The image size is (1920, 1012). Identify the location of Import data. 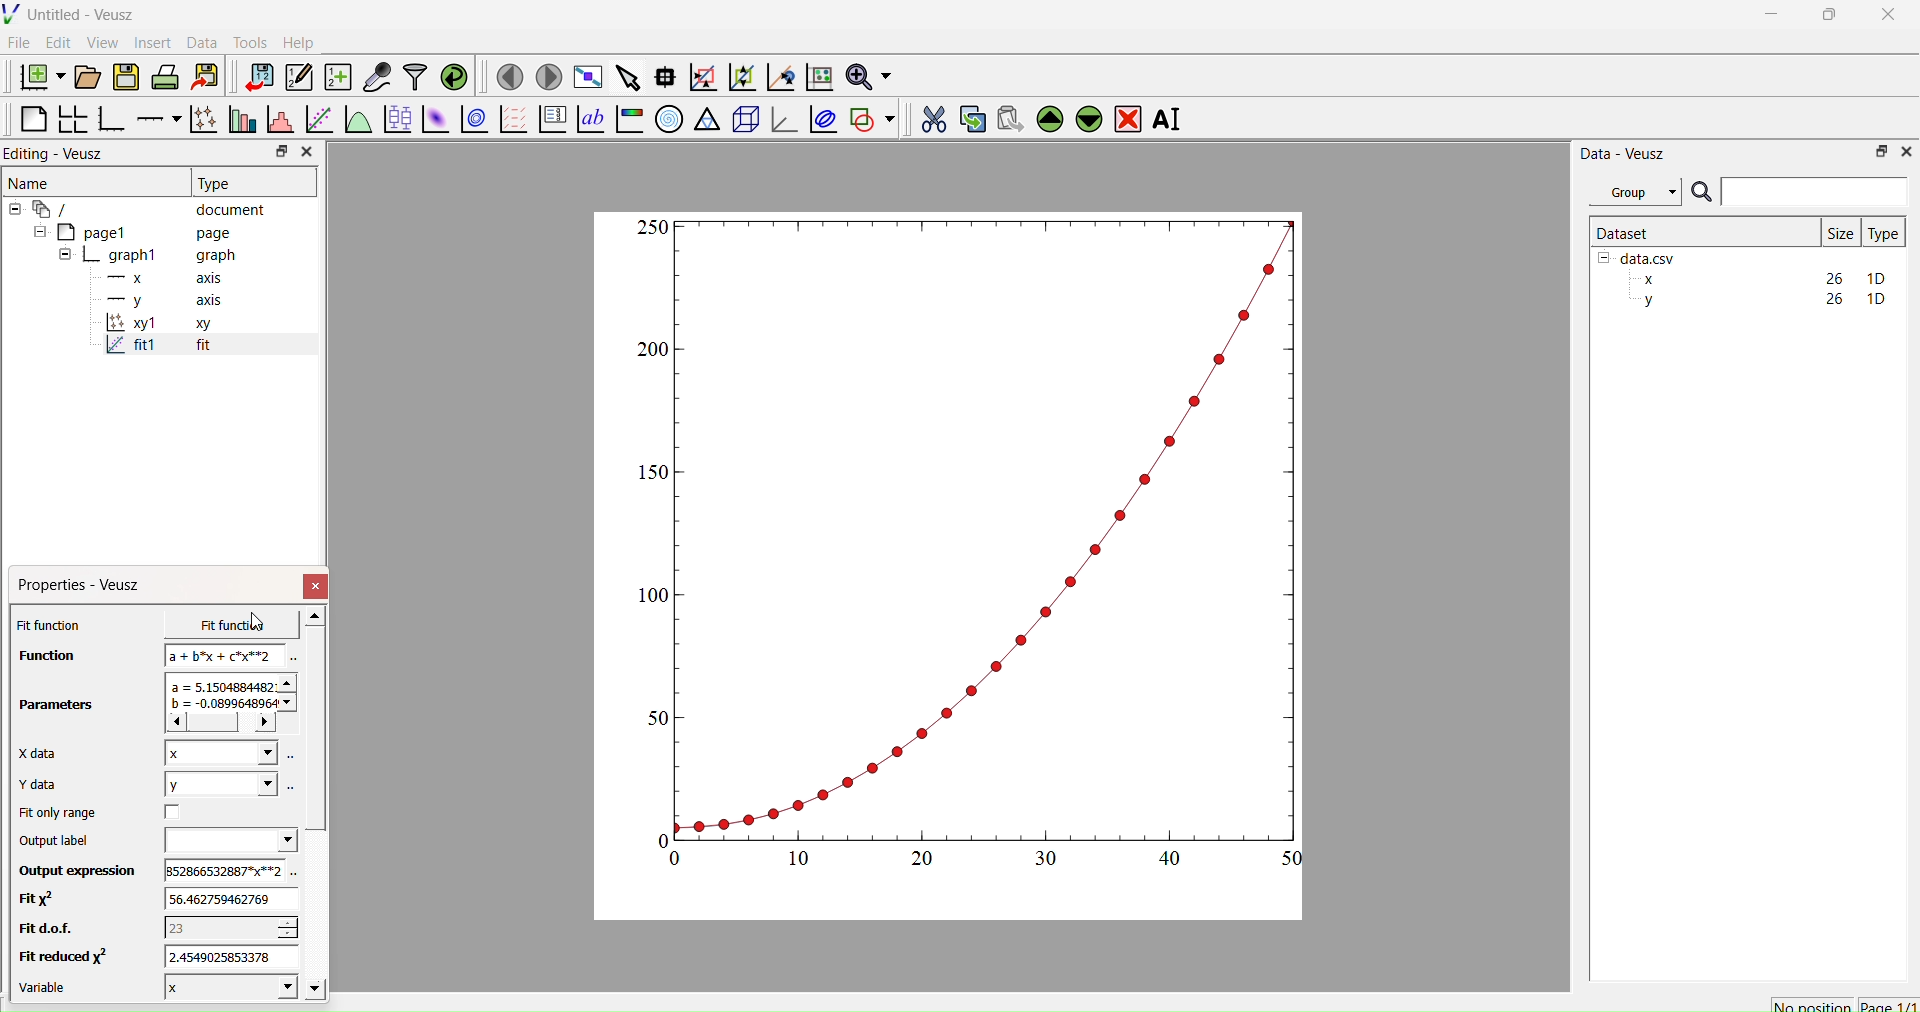
(254, 77).